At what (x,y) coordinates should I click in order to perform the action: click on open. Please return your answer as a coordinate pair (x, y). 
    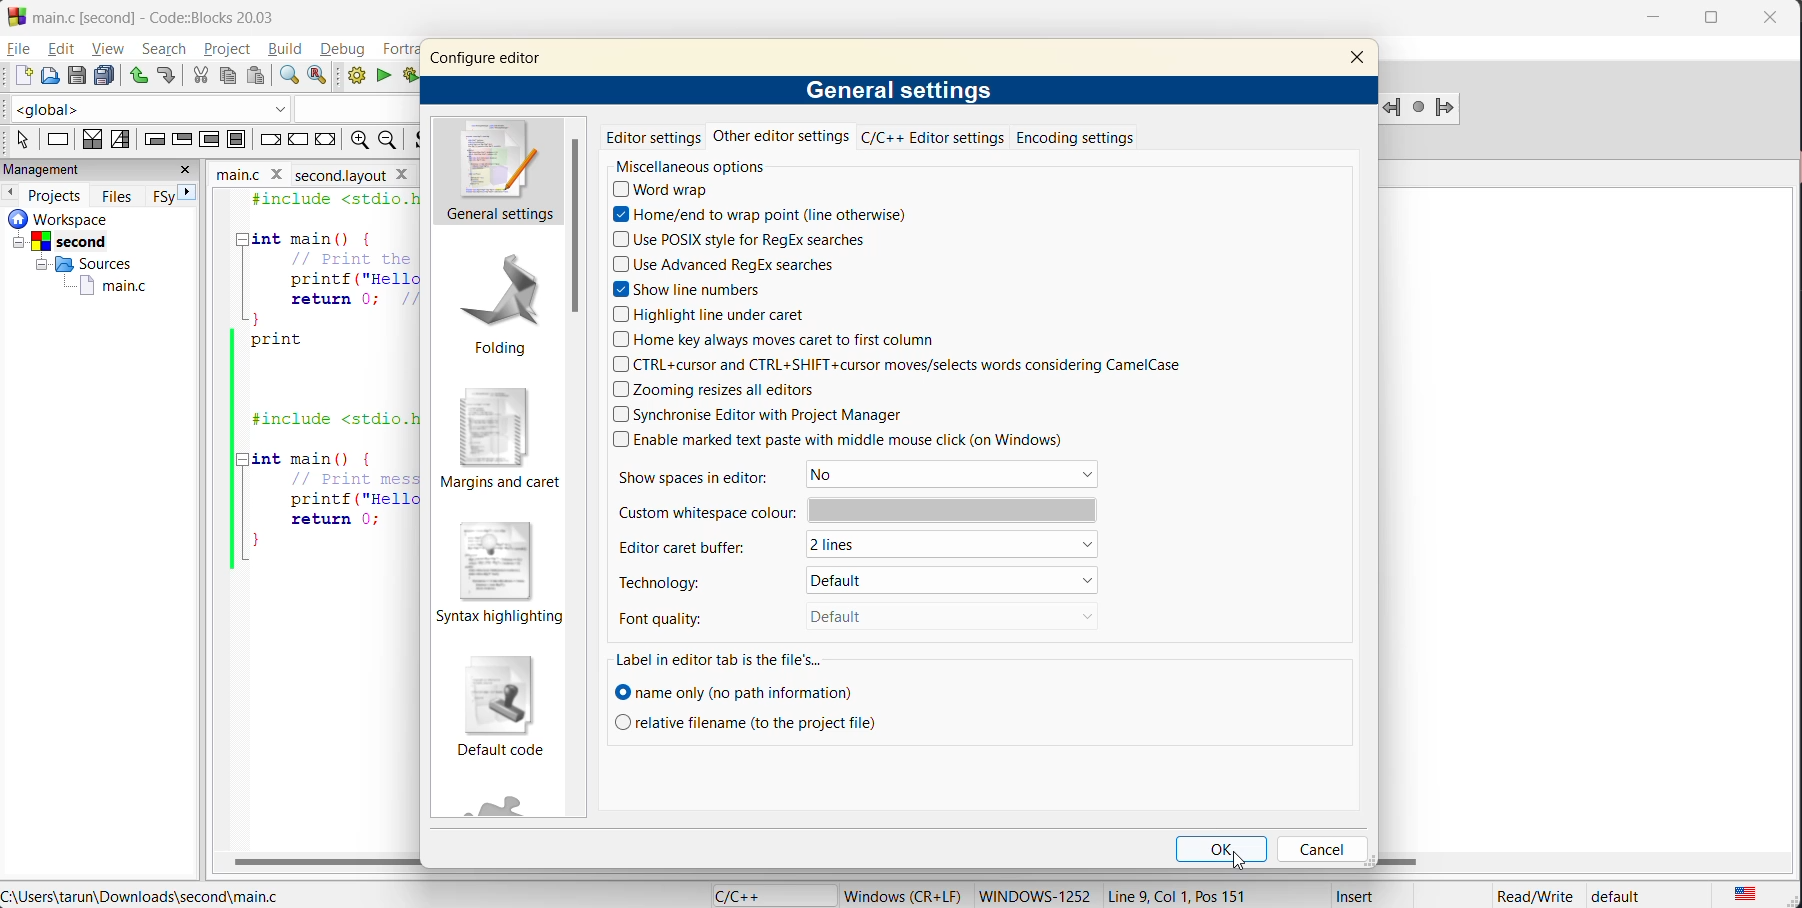
    Looking at the image, I should click on (52, 76).